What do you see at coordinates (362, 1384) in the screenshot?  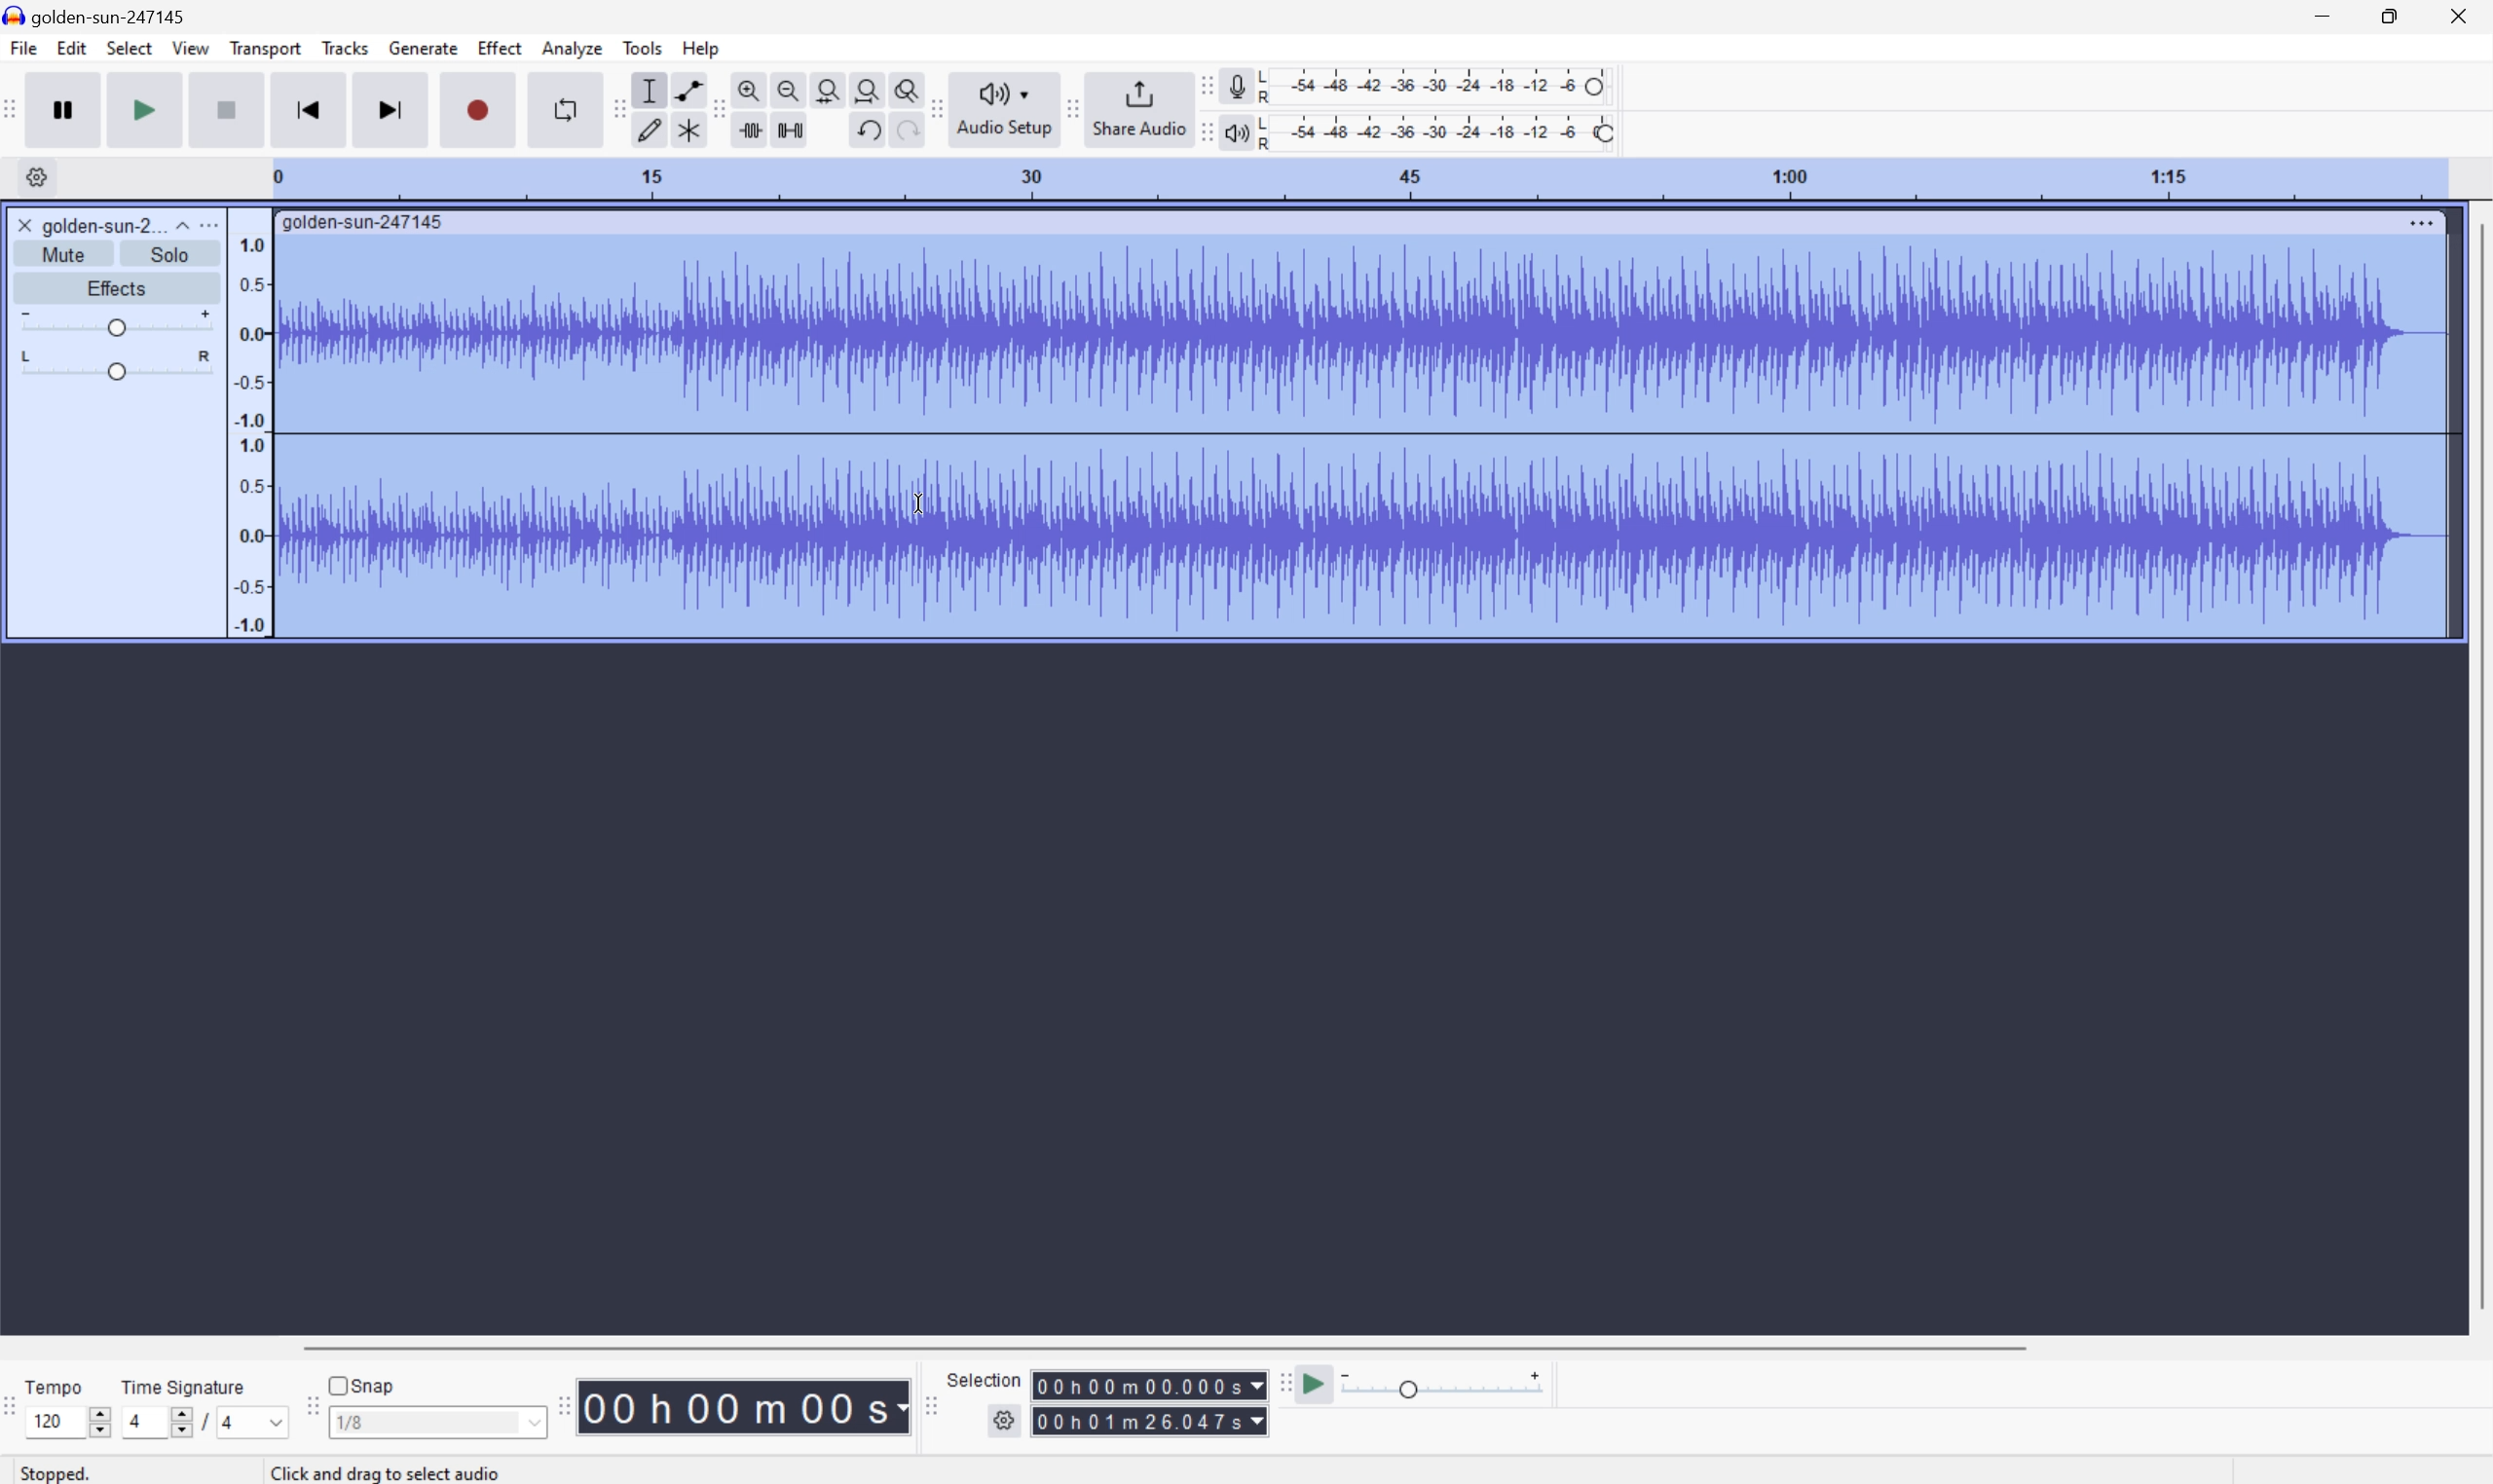 I see `Snap` at bounding box center [362, 1384].